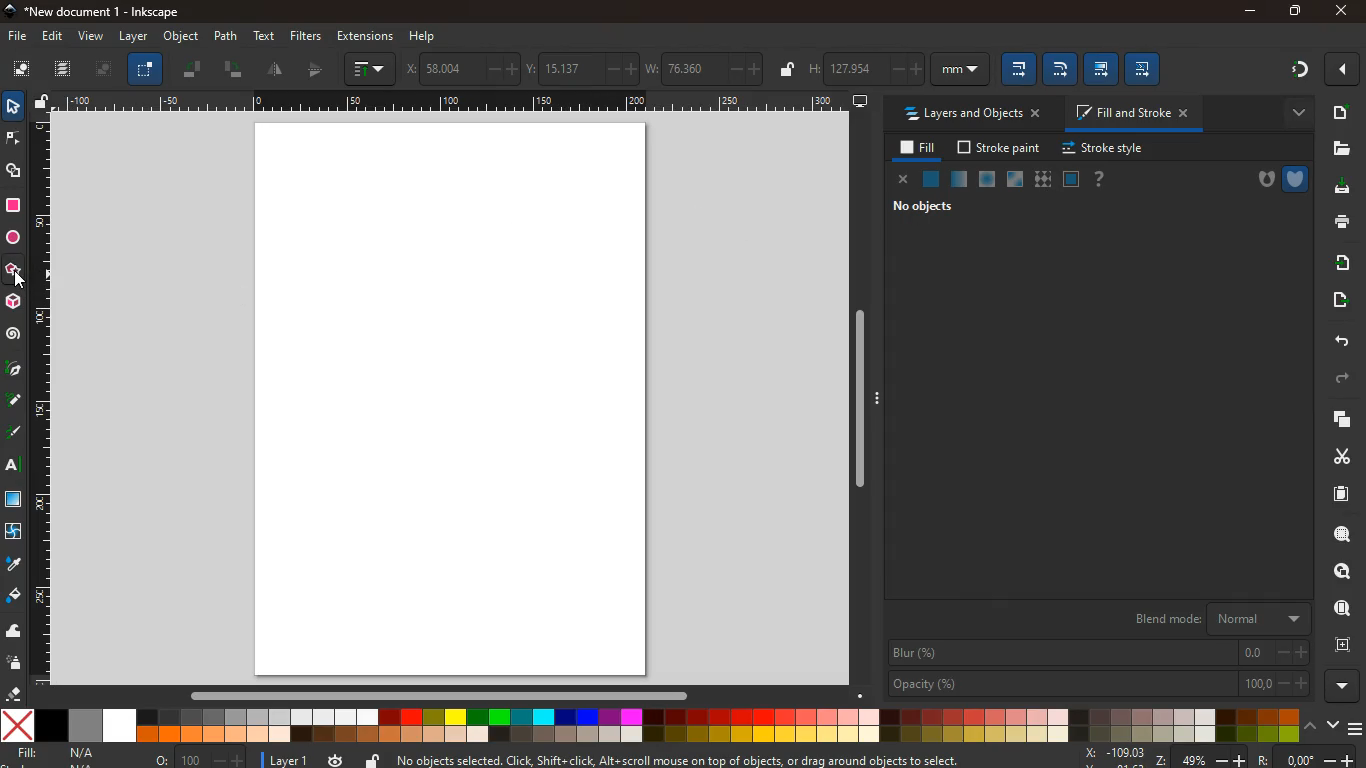 This screenshot has height=768, width=1366. I want to click on No objects selected. Click Shift+click, Alt+scroll mouse on top of objects or drag around objects to select., so click(681, 756).